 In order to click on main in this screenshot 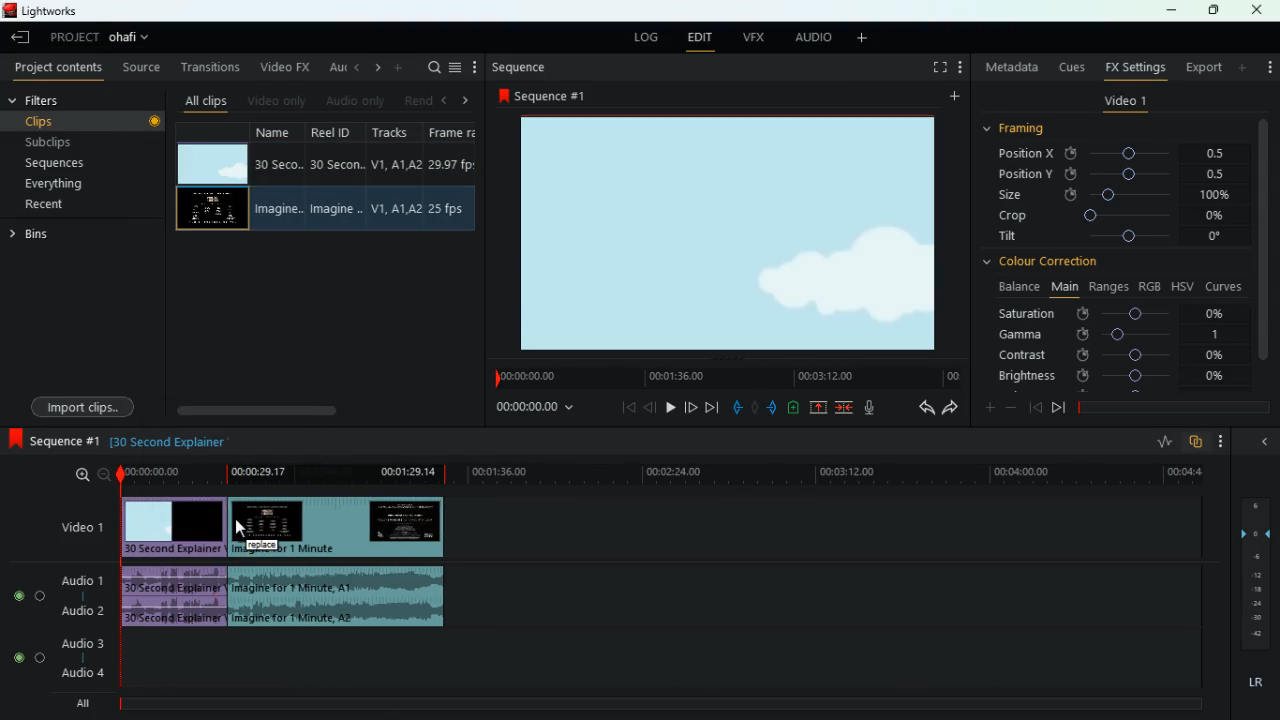, I will do `click(1064, 285)`.